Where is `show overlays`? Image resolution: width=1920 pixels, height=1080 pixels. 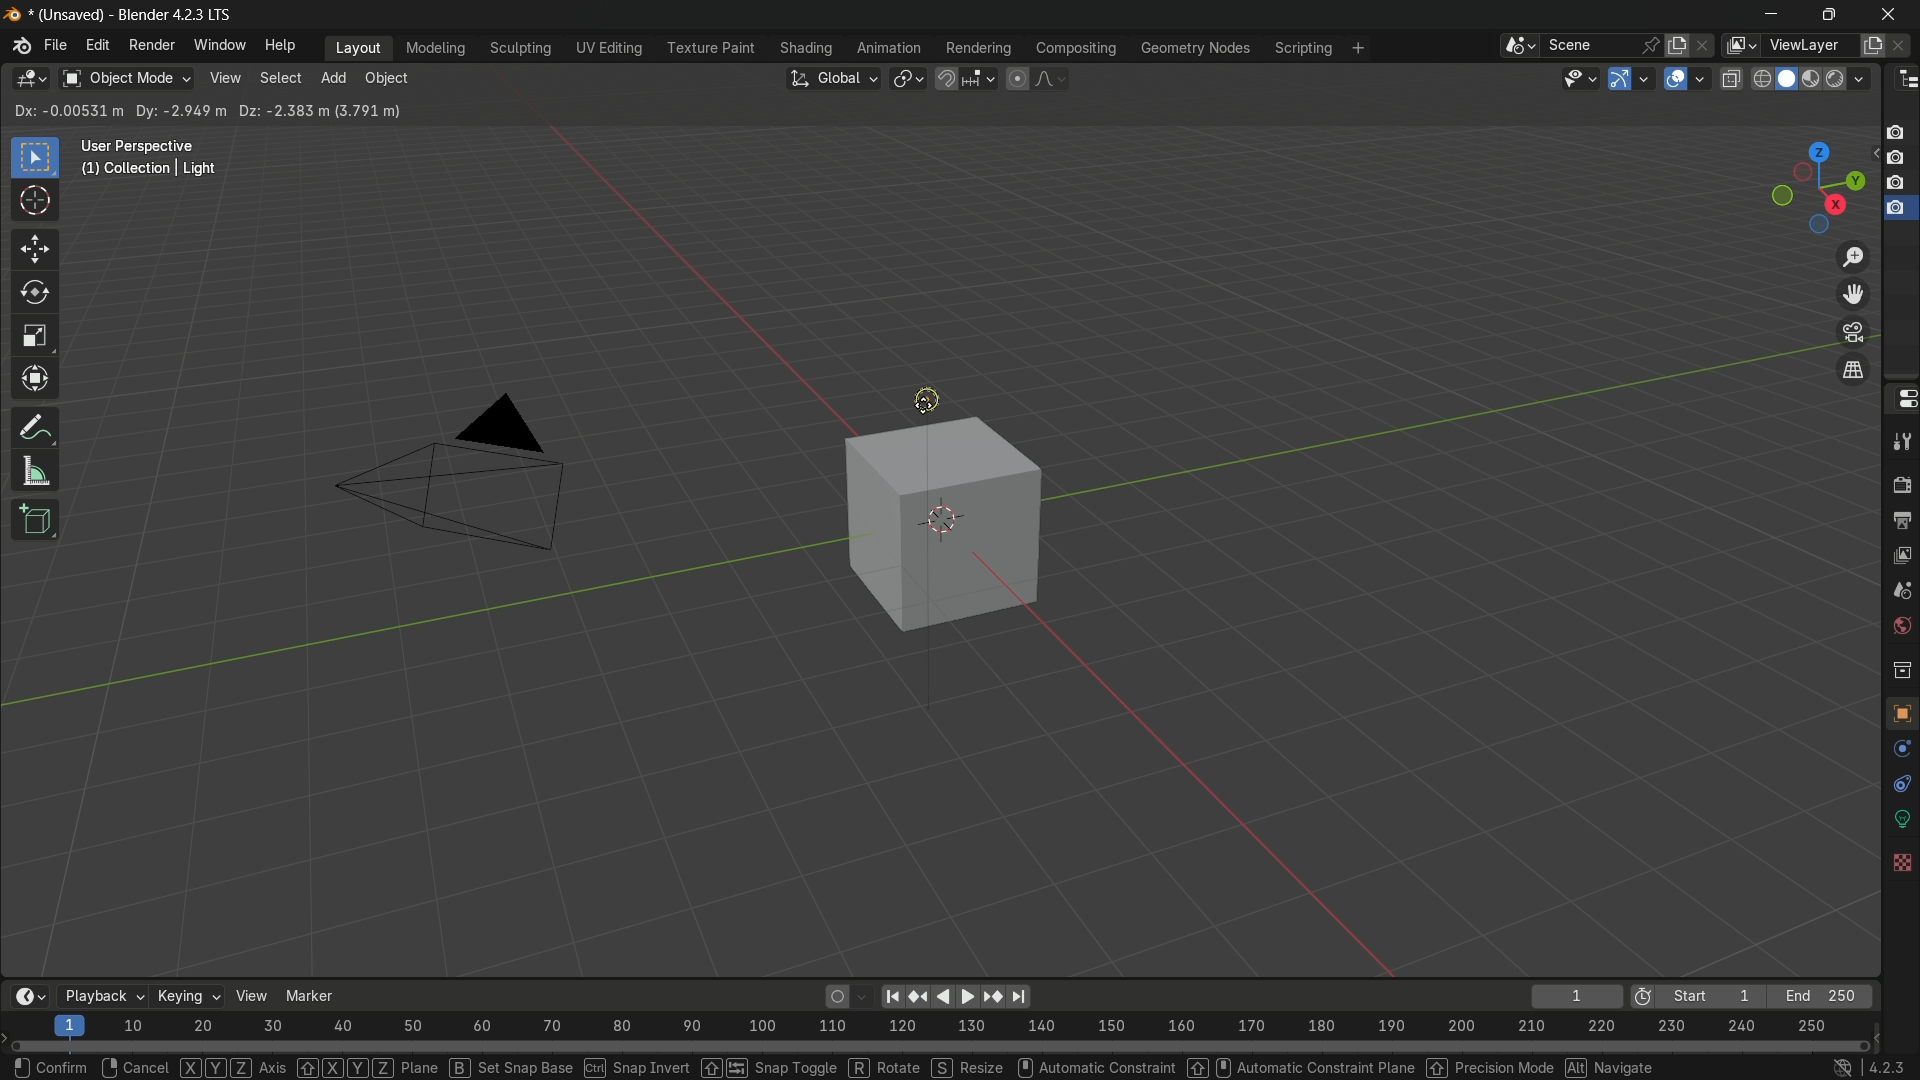
show overlays is located at coordinates (1673, 78).